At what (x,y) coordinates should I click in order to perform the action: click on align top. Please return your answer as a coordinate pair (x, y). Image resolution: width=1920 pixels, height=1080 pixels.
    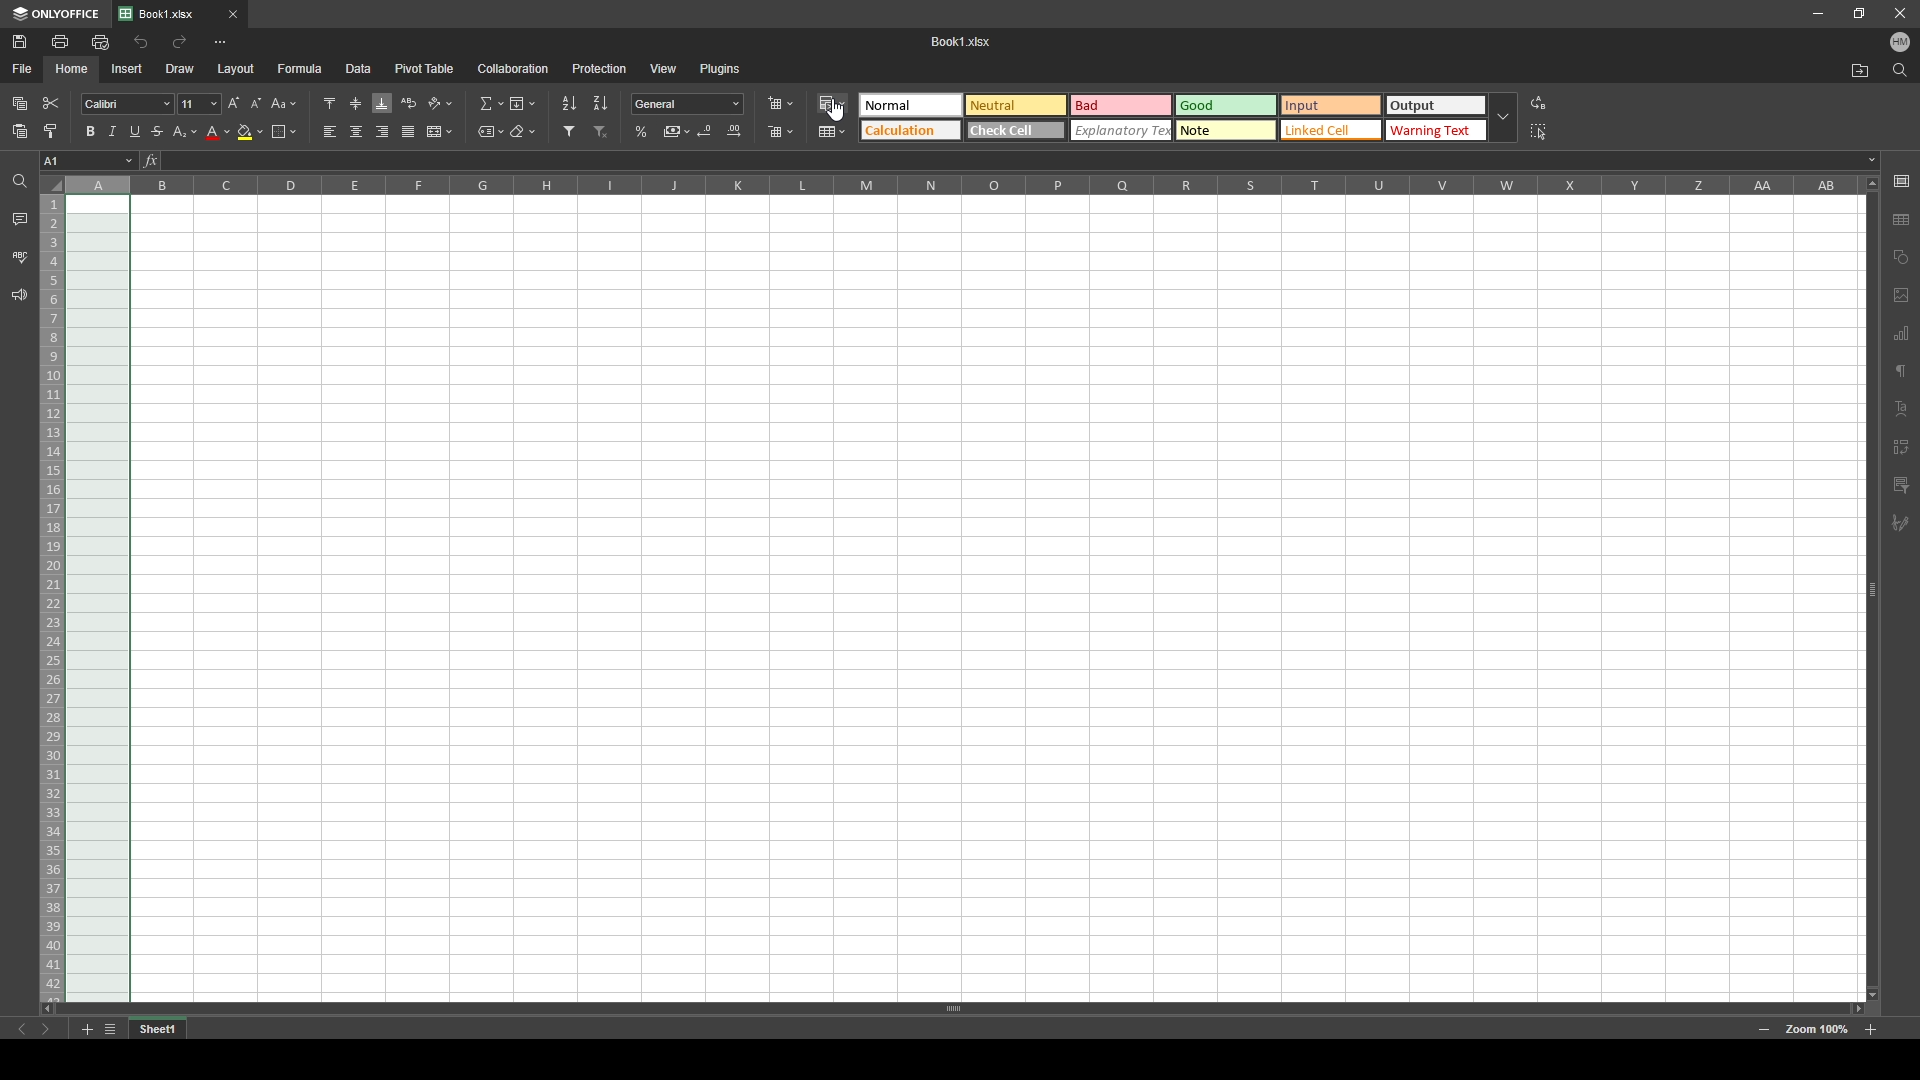
    Looking at the image, I should click on (330, 102).